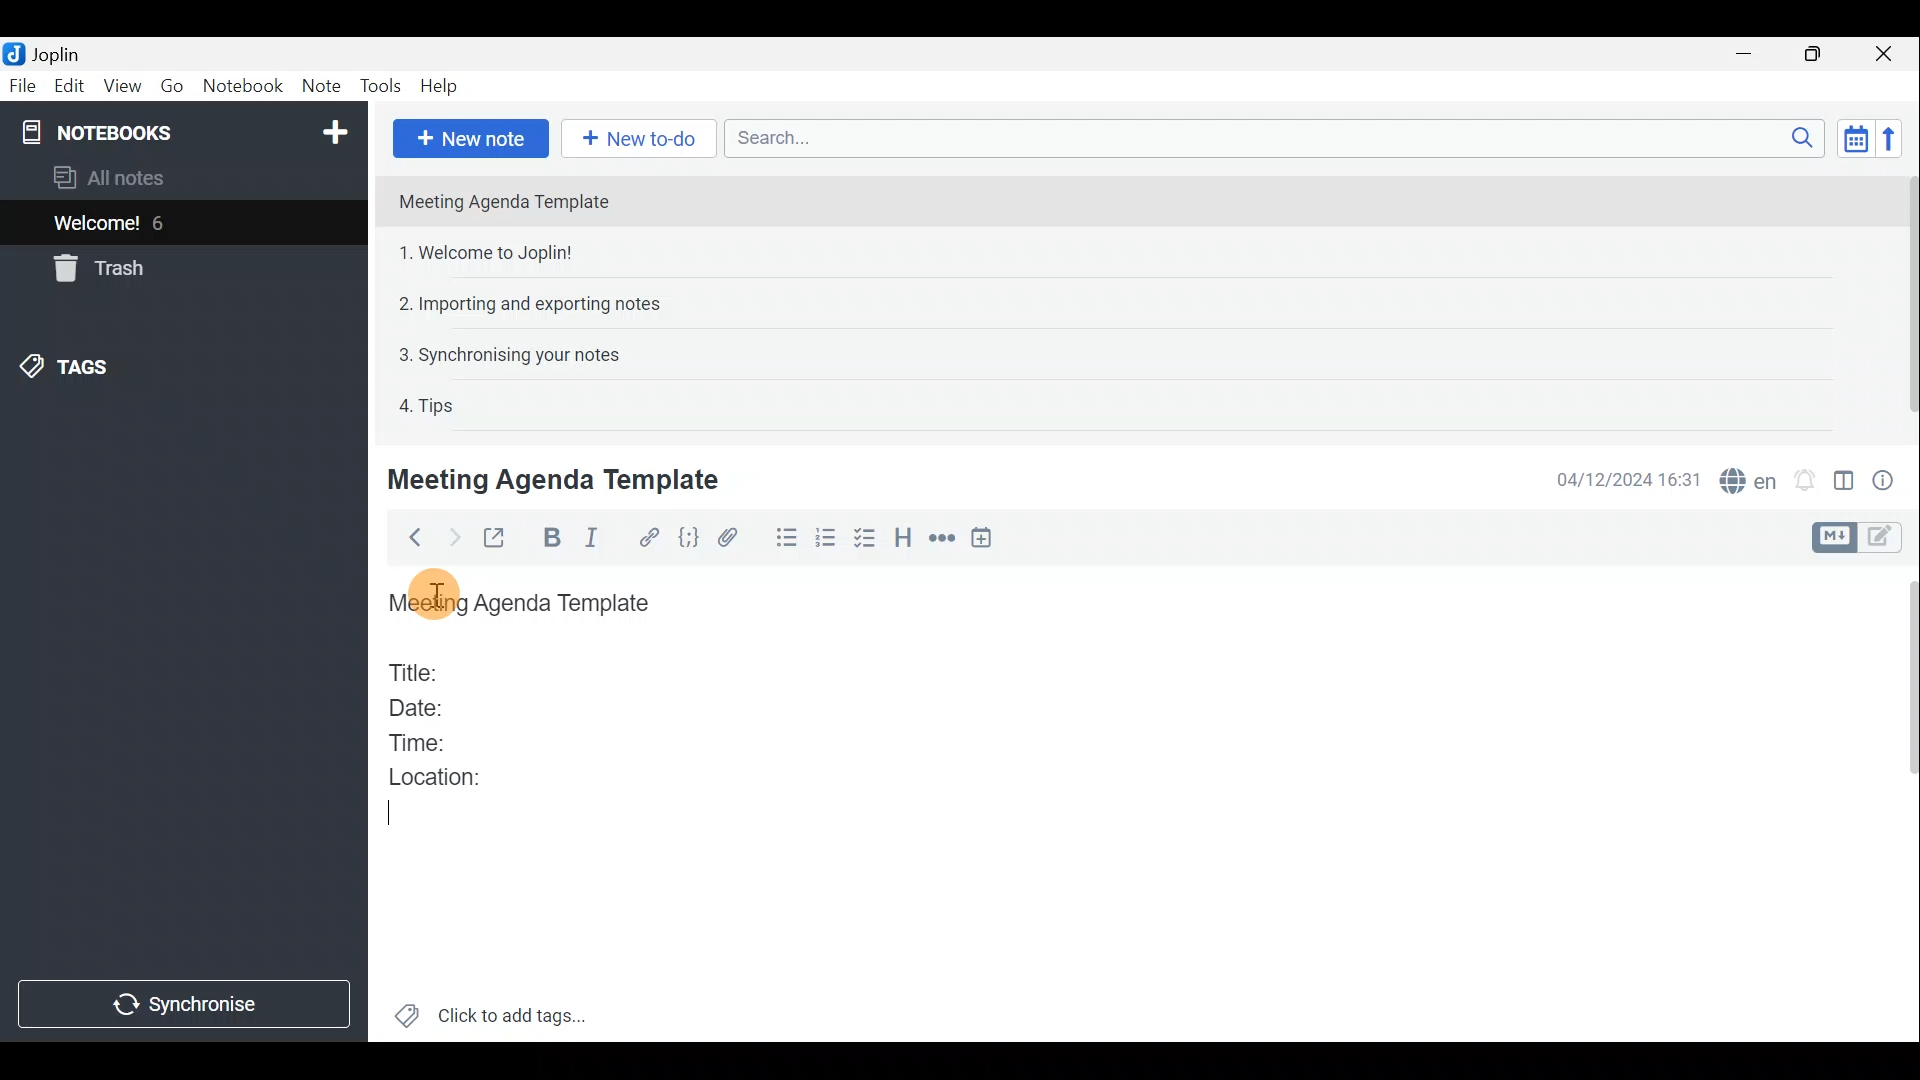 This screenshot has height=1080, width=1920. Describe the element at coordinates (1807, 480) in the screenshot. I see `Set alarm` at that location.